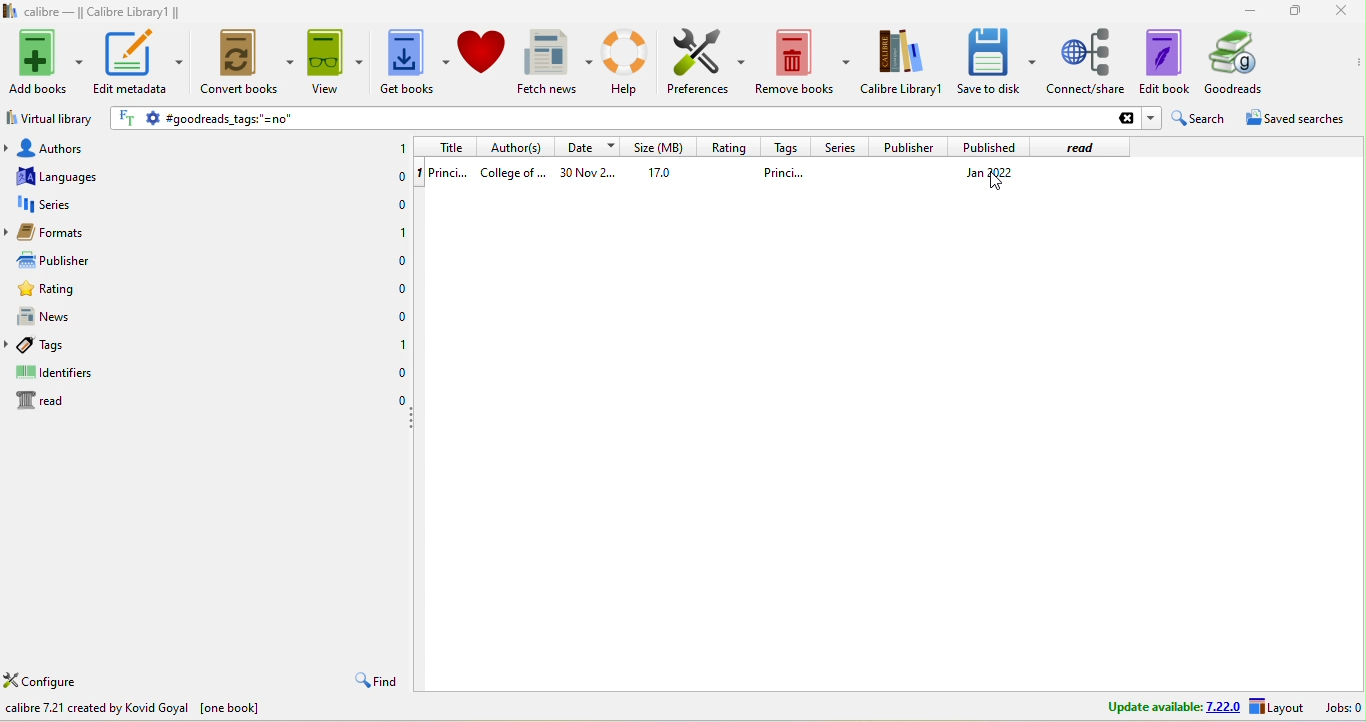  What do you see at coordinates (400, 289) in the screenshot?
I see `0` at bounding box center [400, 289].